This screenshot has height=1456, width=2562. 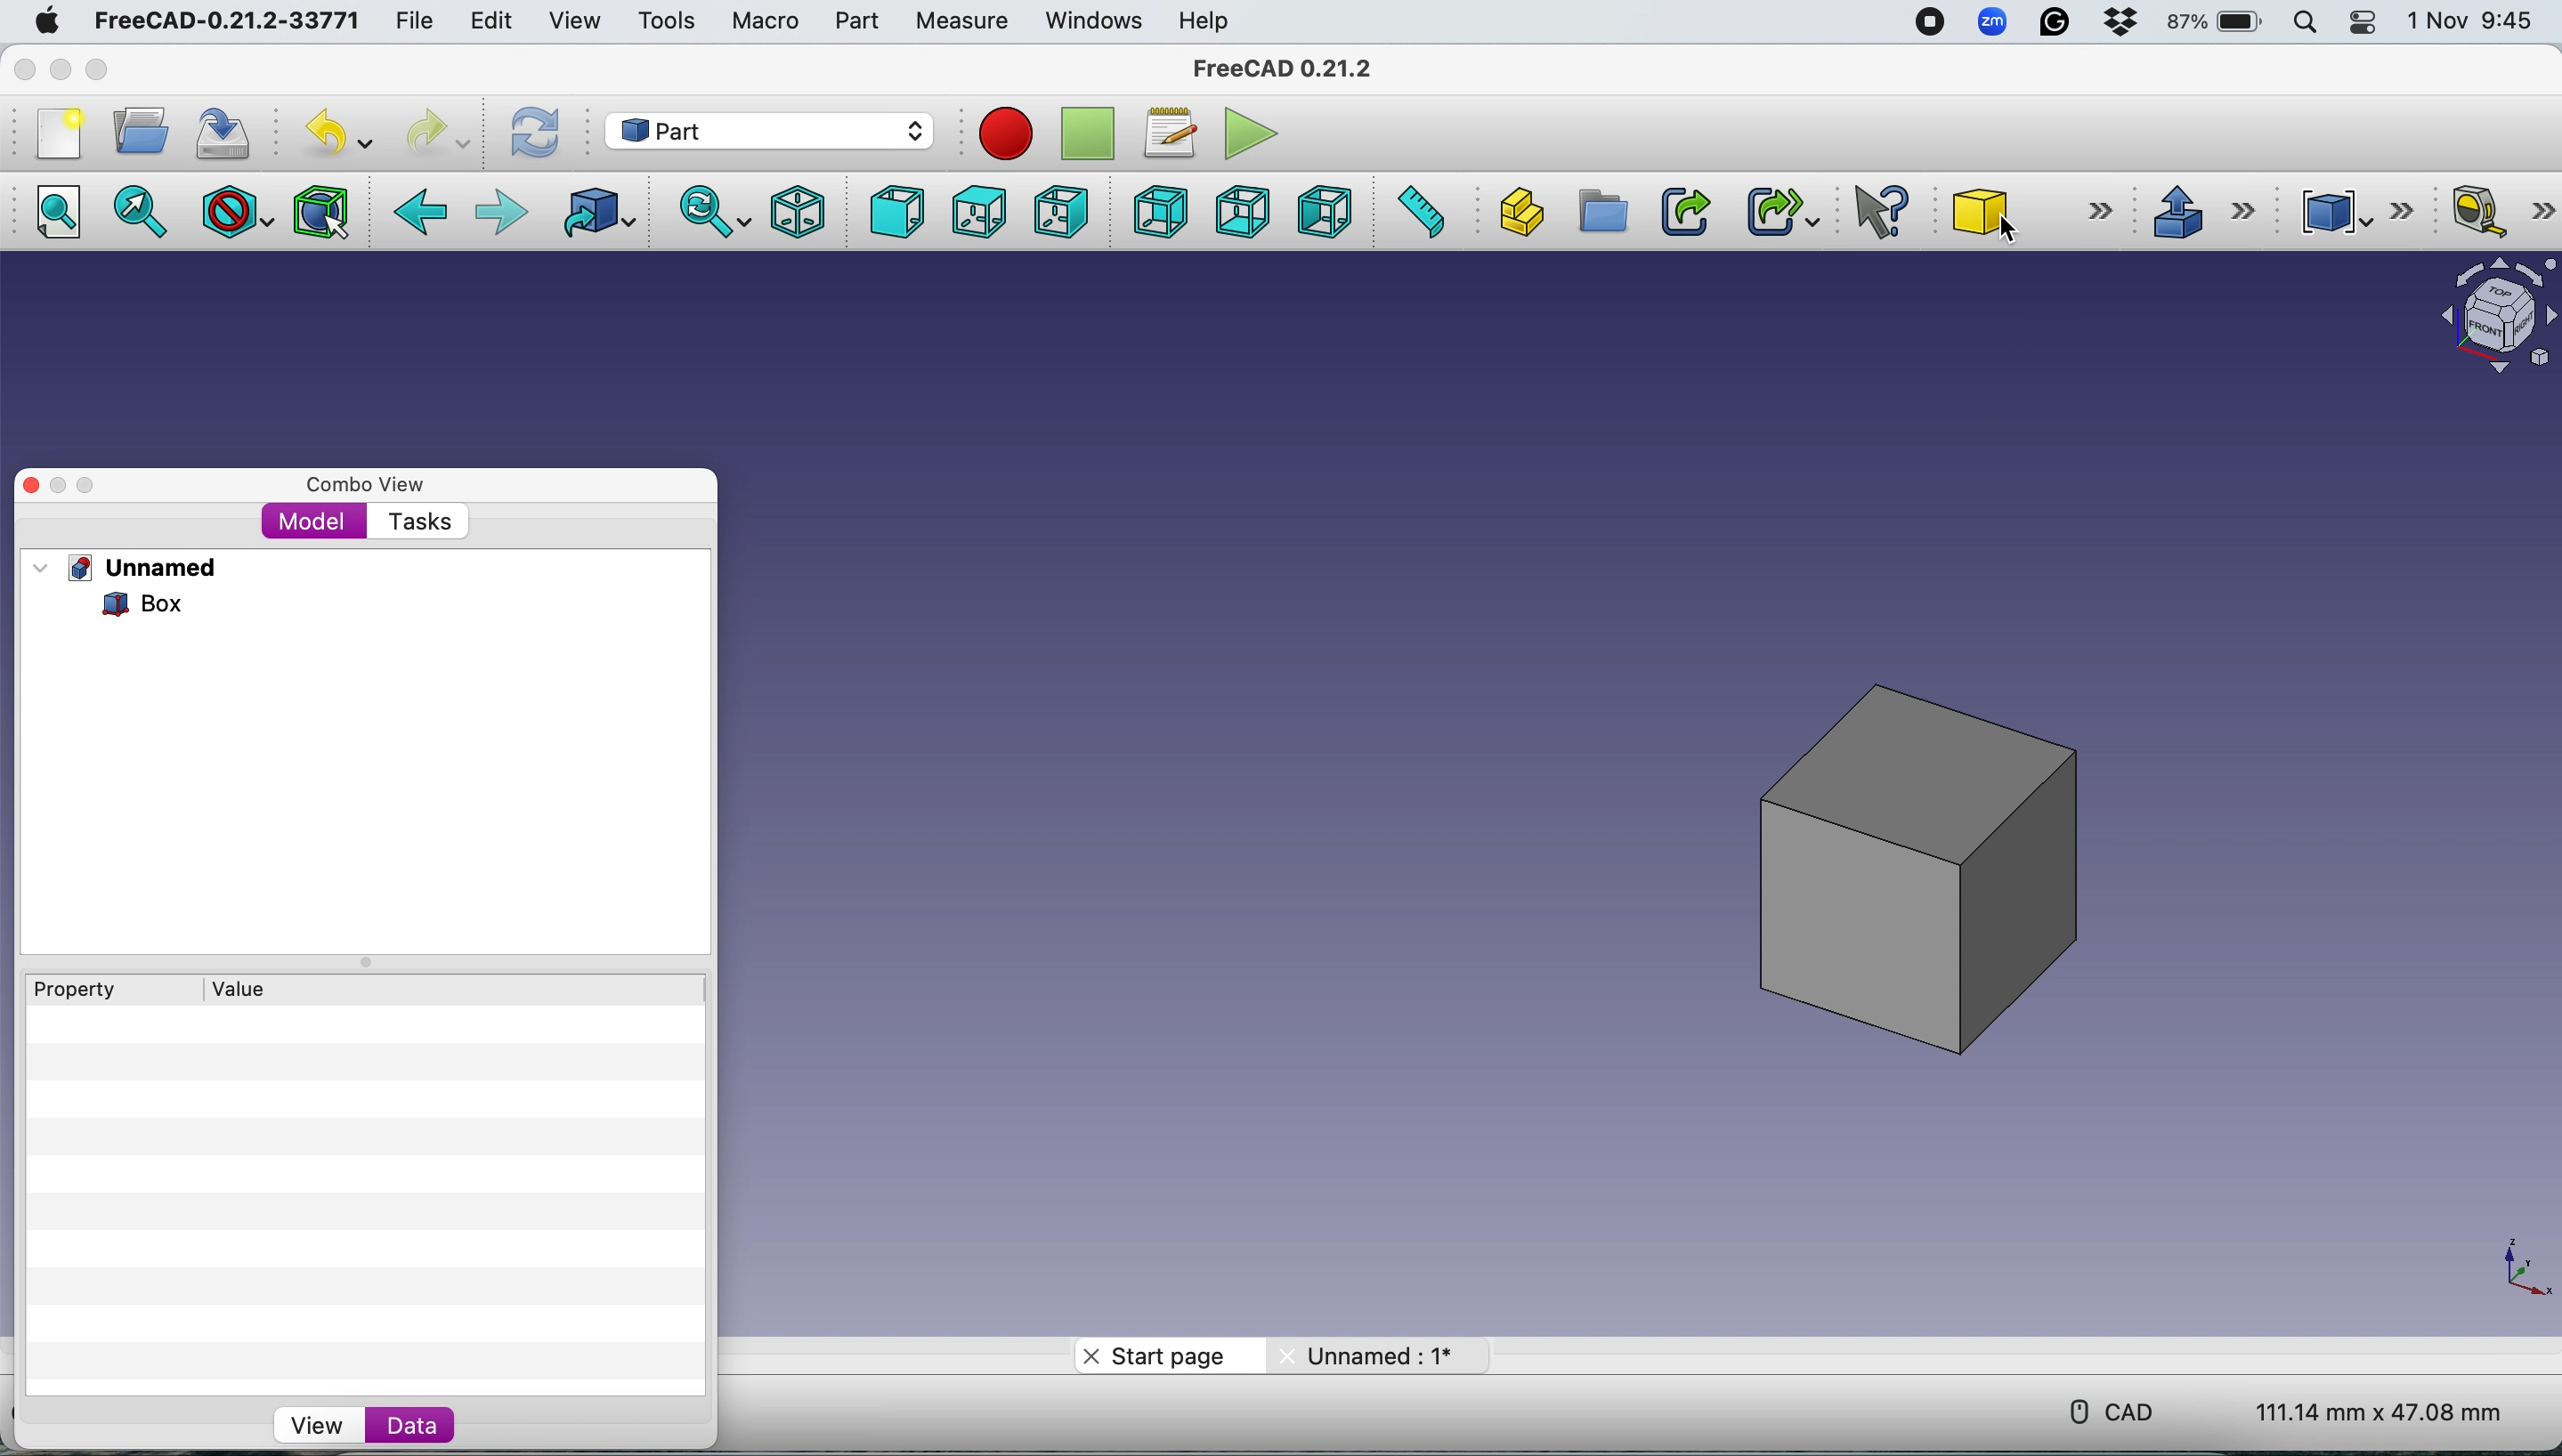 I want to click on Fit all, so click(x=69, y=214).